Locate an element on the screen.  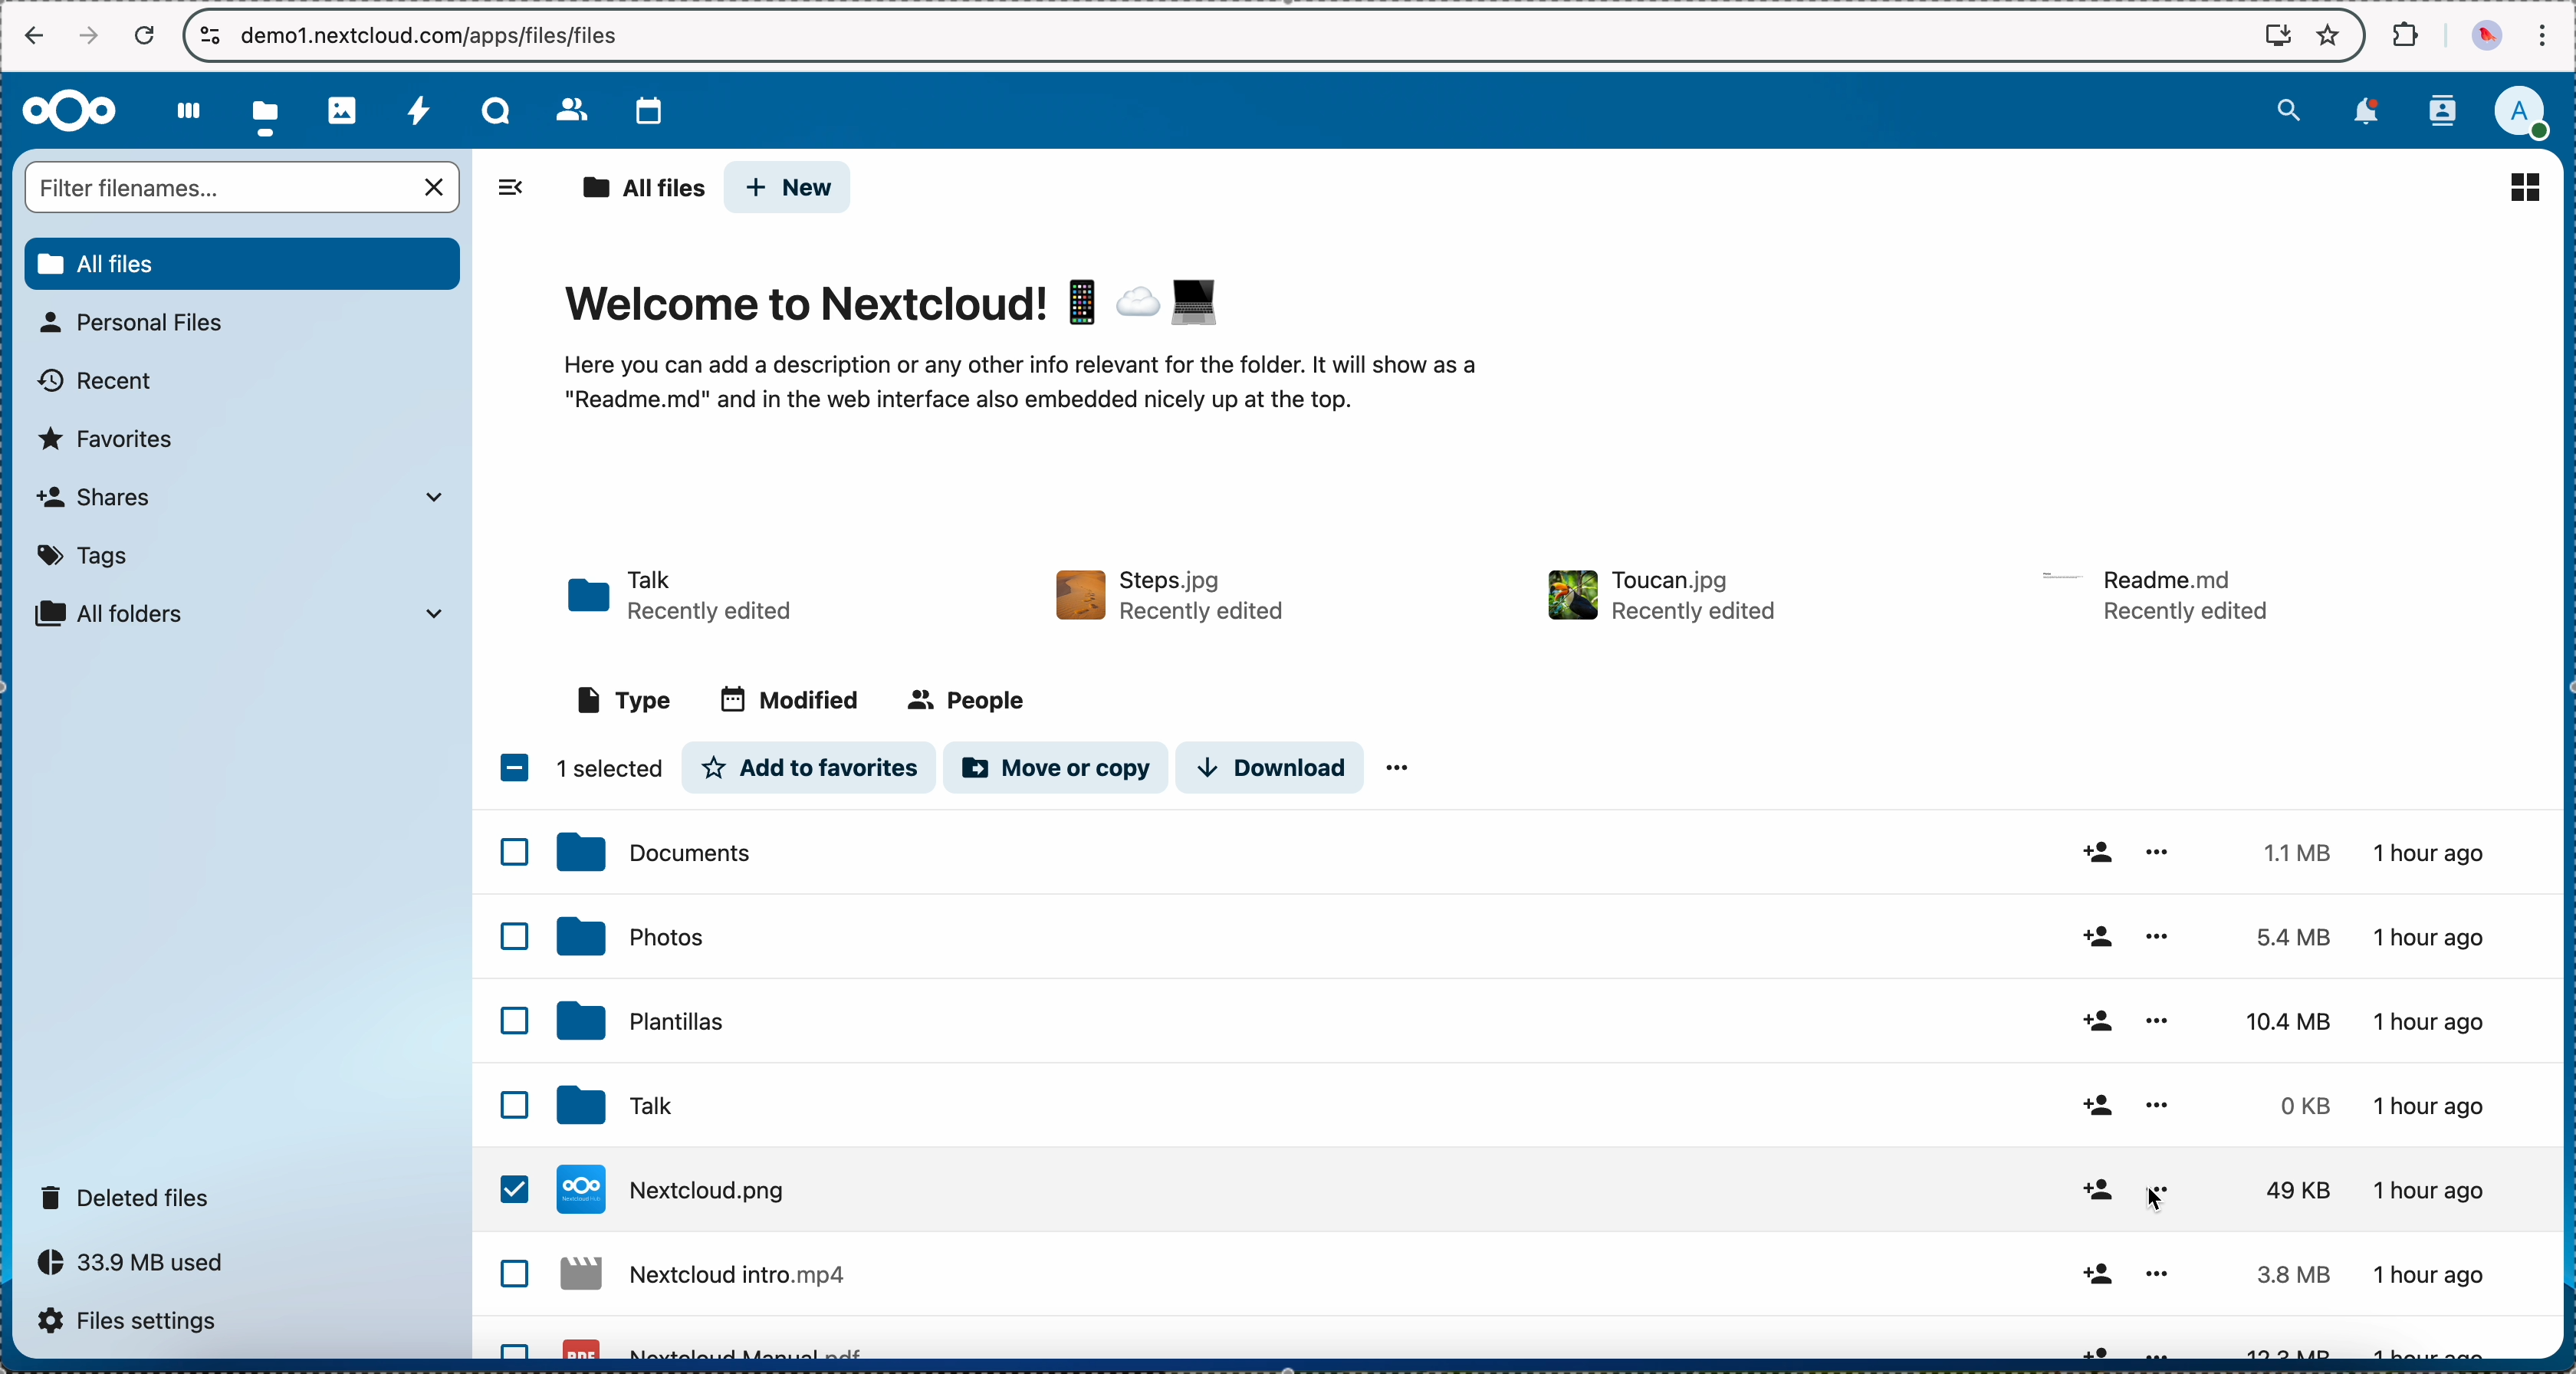
files settings is located at coordinates (133, 1322).